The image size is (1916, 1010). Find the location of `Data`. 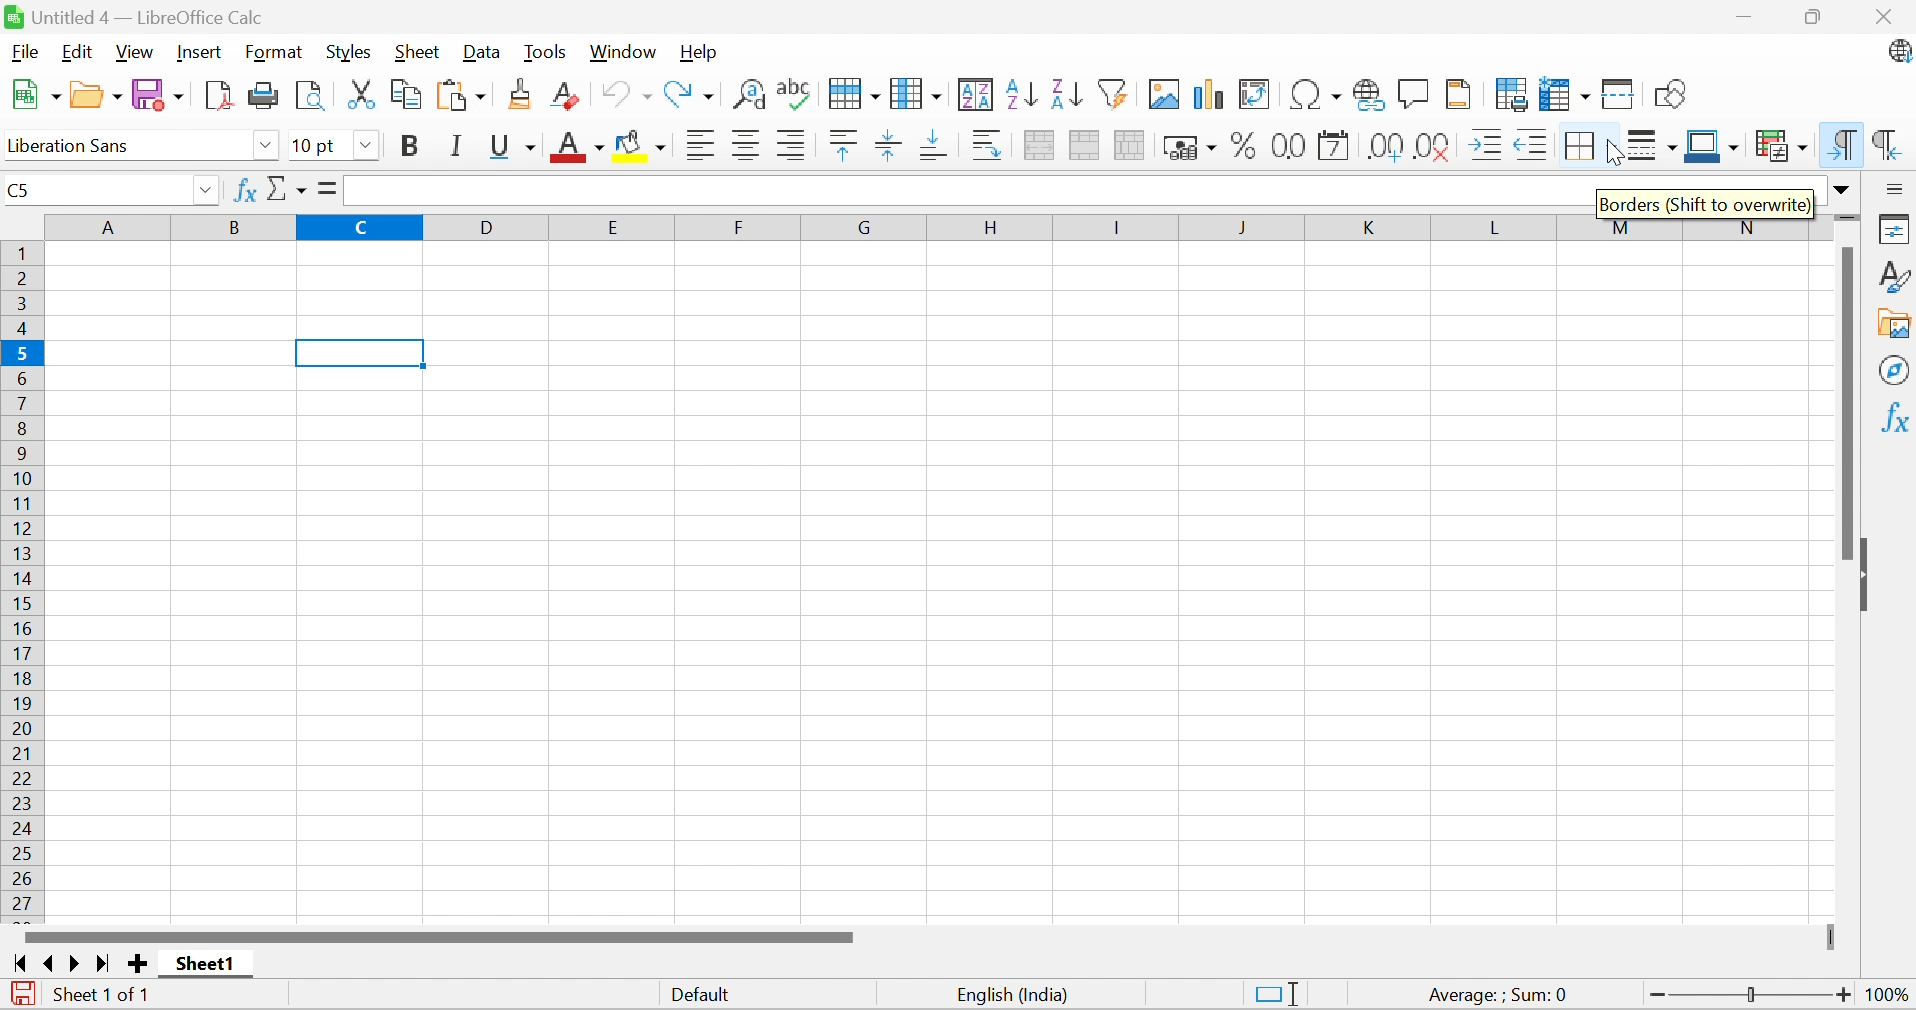

Data is located at coordinates (479, 53).